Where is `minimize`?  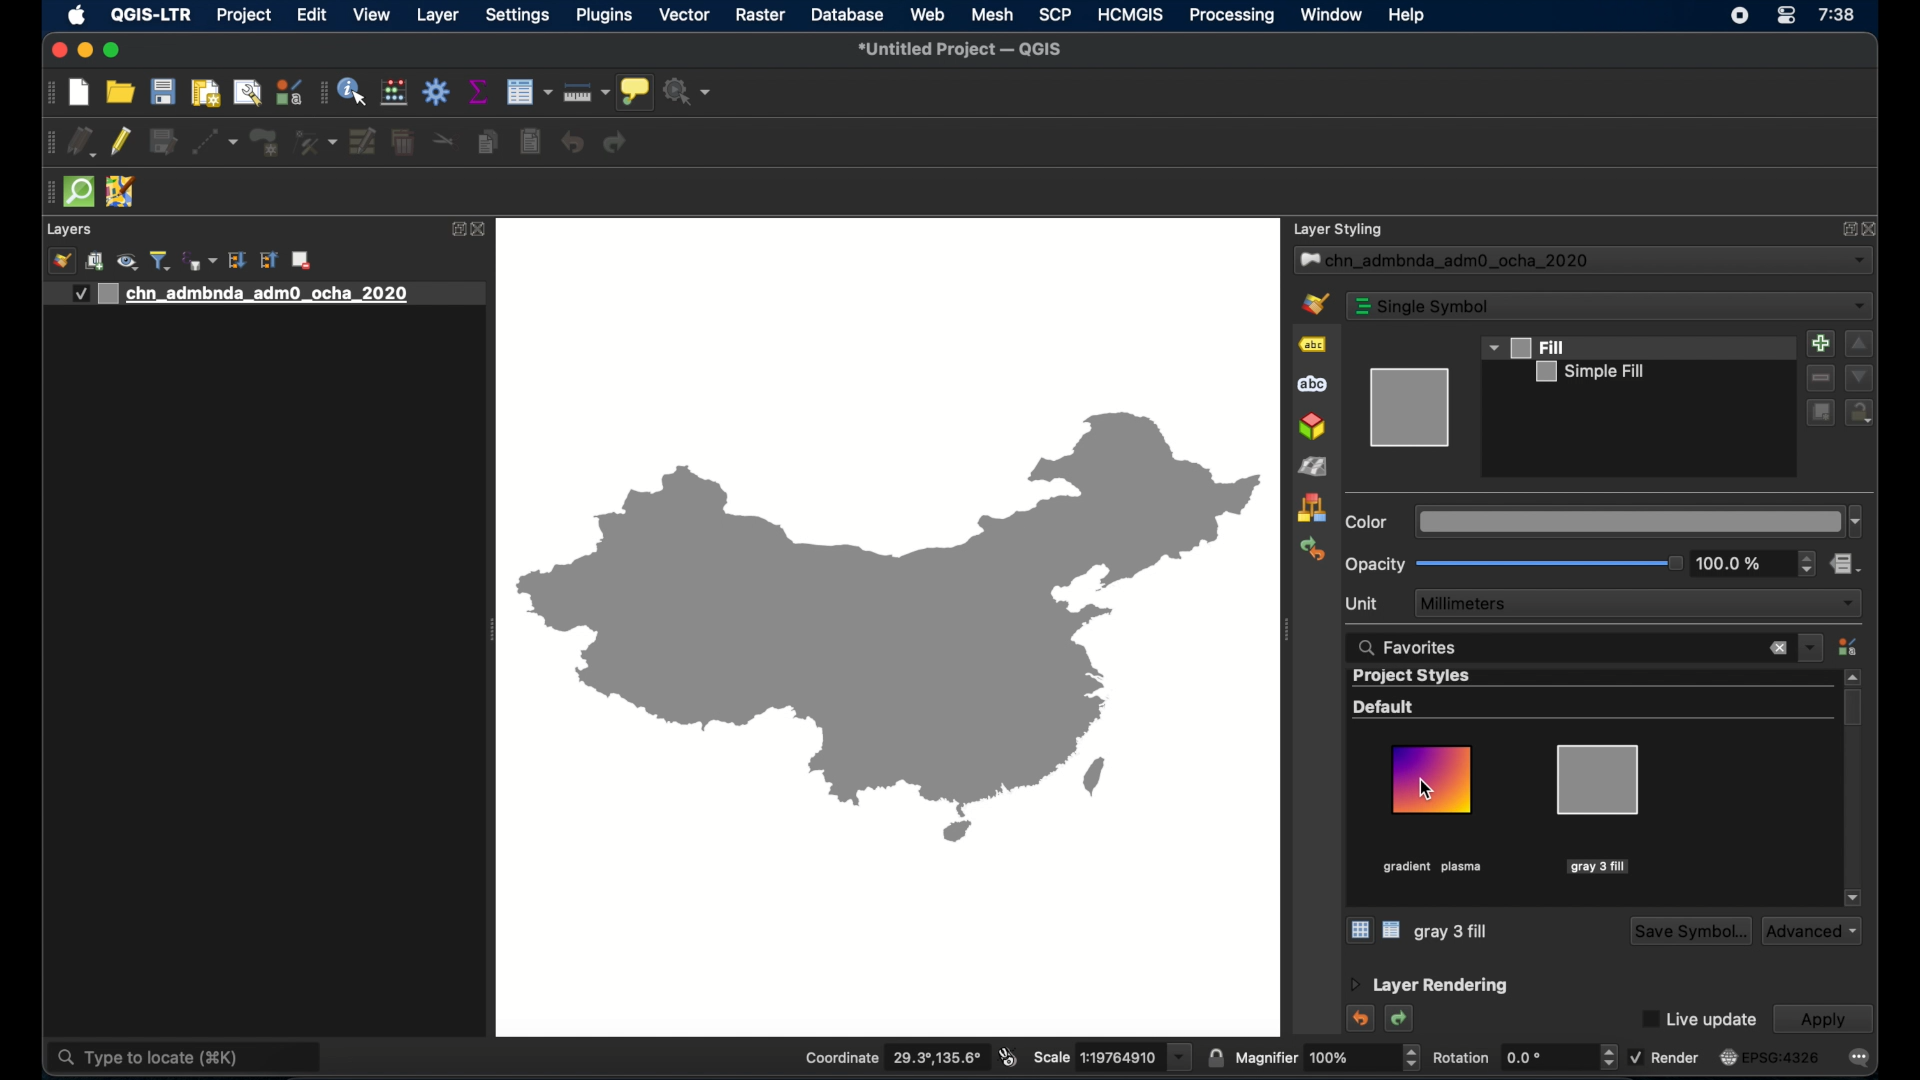
minimize is located at coordinates (86, 51).